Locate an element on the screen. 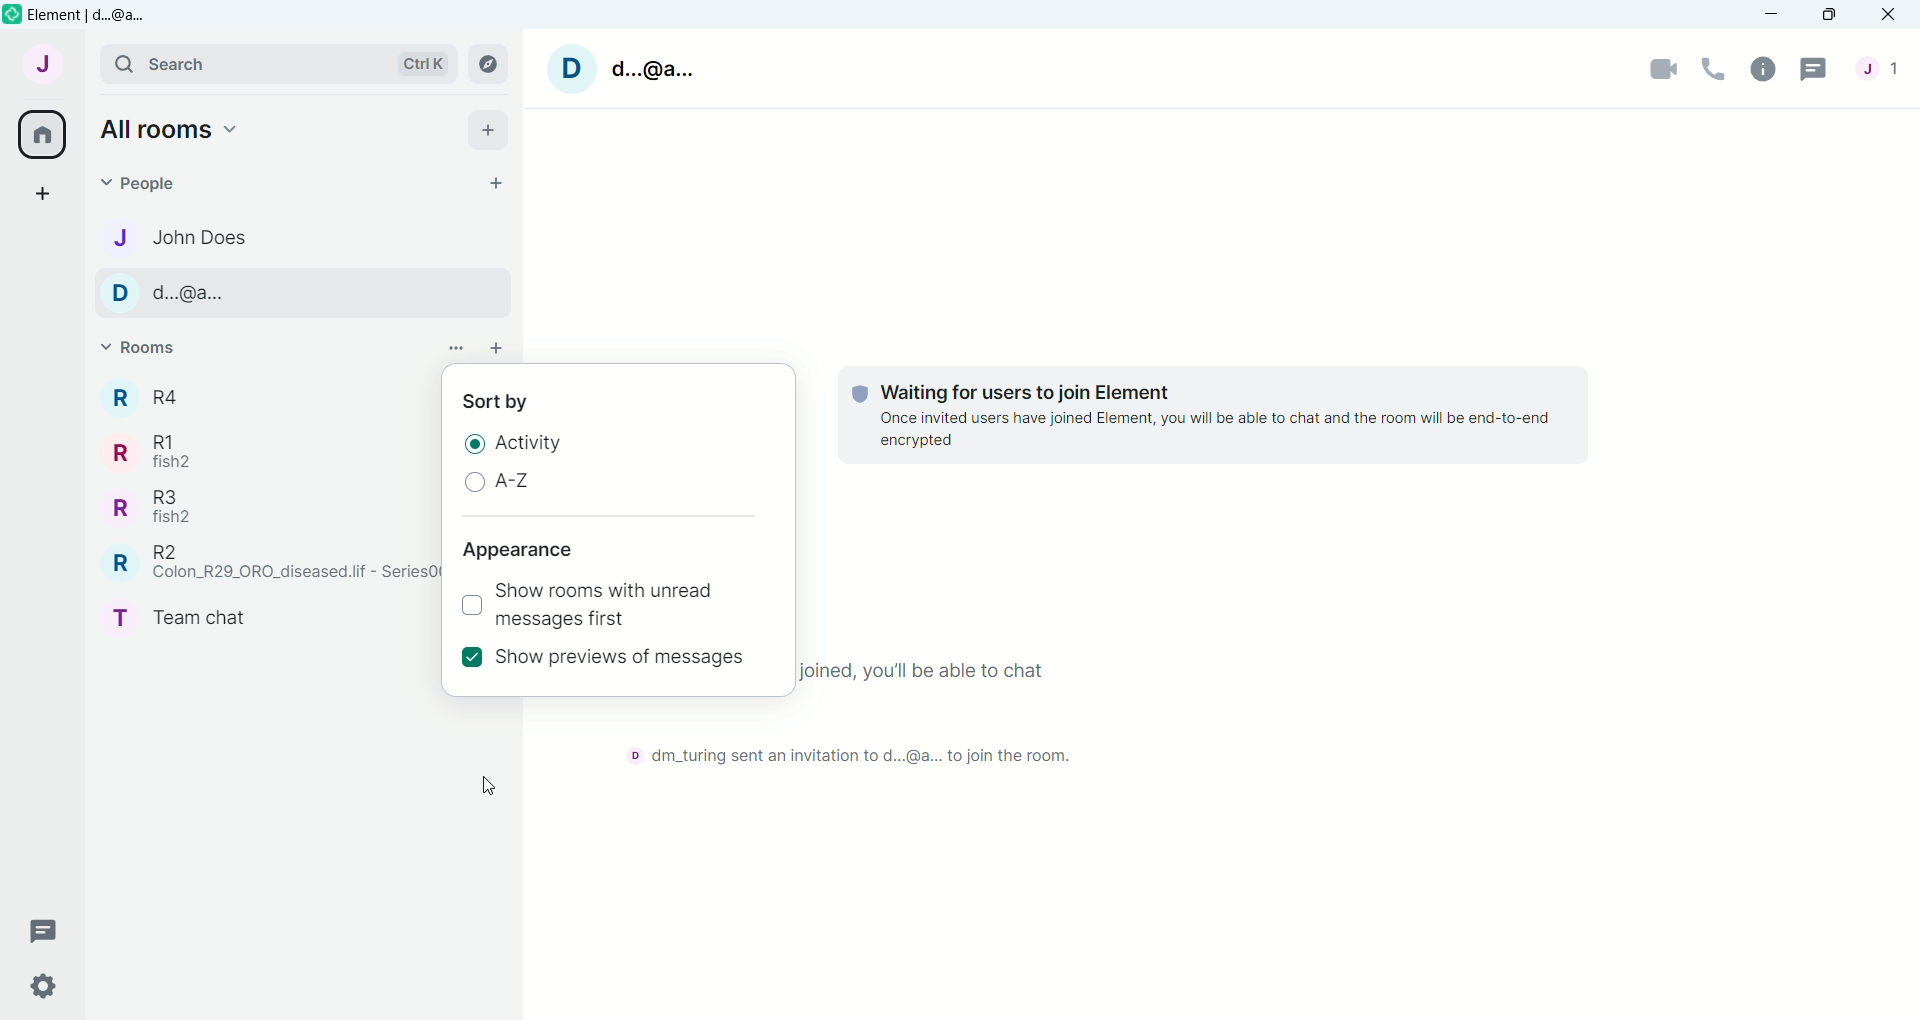  R R4 is located at coordinates (150, 396).